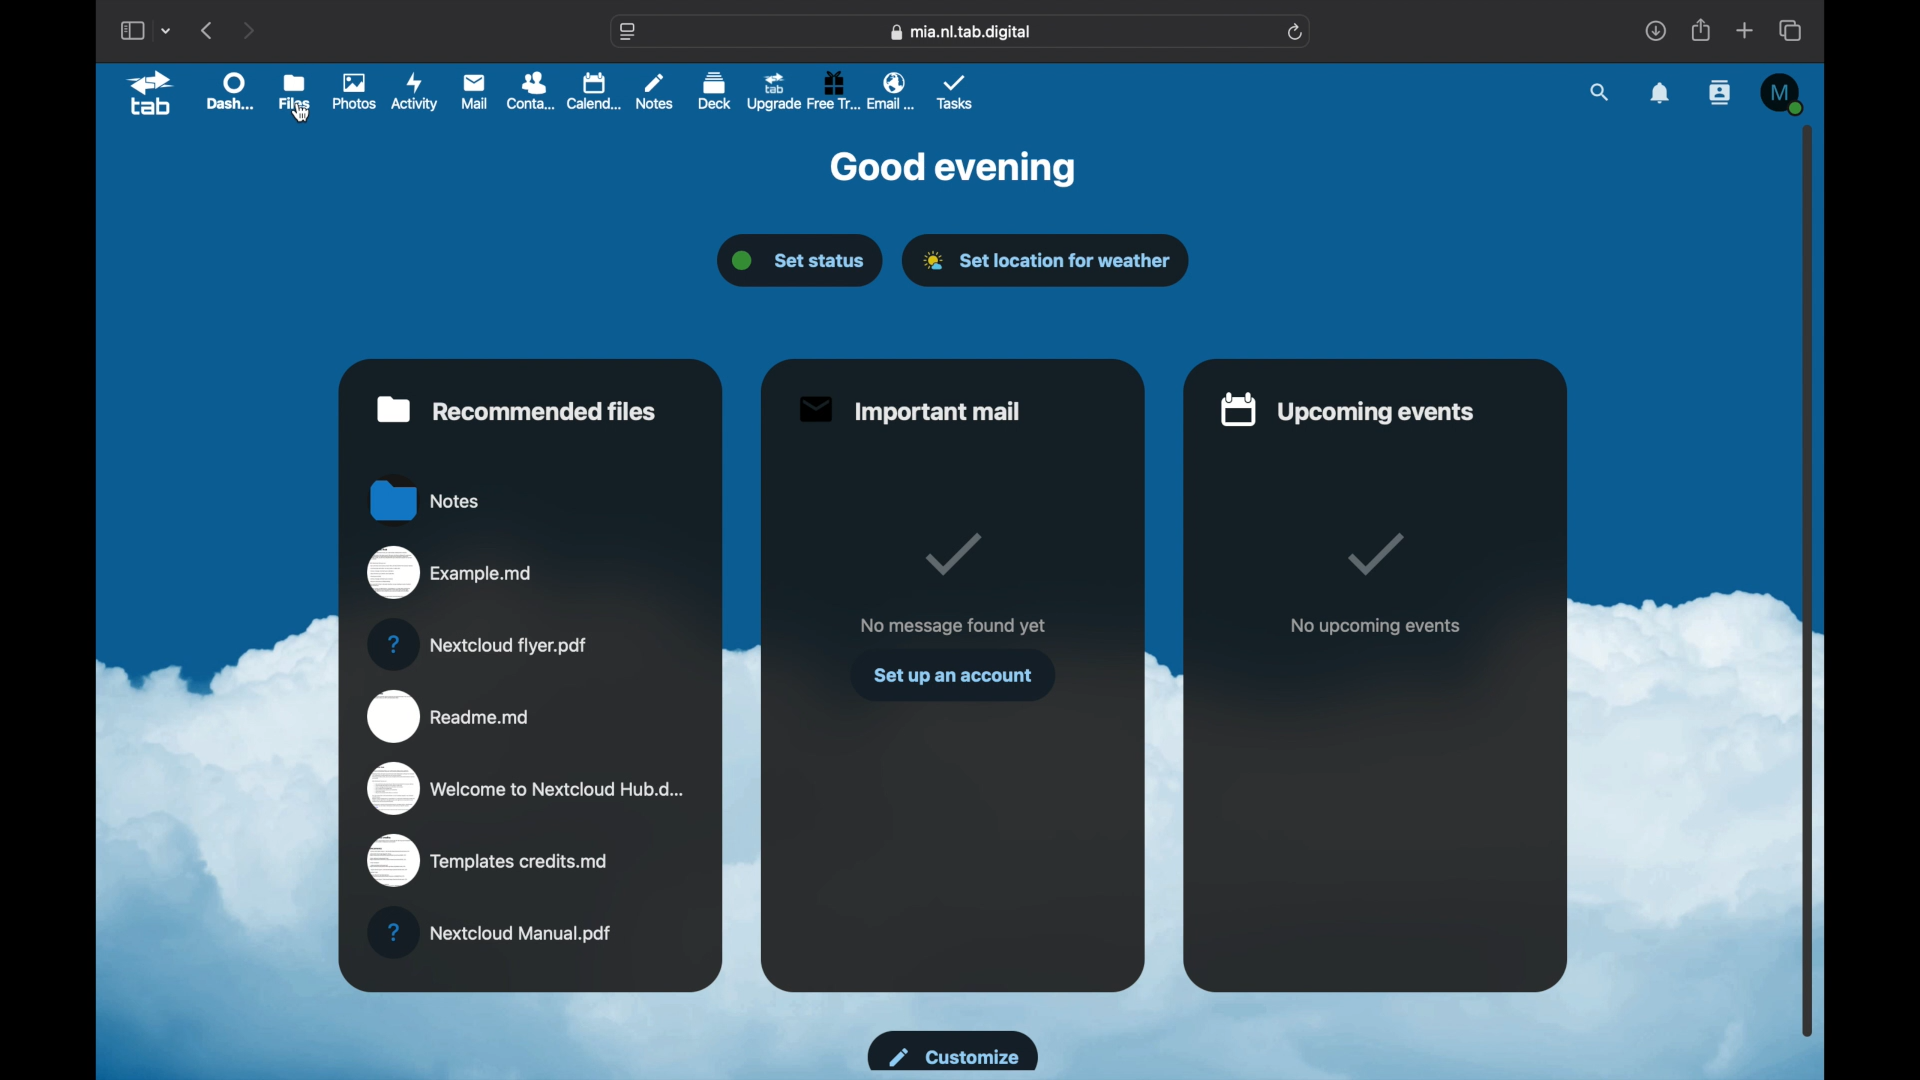 The image size is (1920, 1080). What do you see at coordinates (1655, 30) in the screenshot?
I see `downloads` at bounding box center [1655, 30].